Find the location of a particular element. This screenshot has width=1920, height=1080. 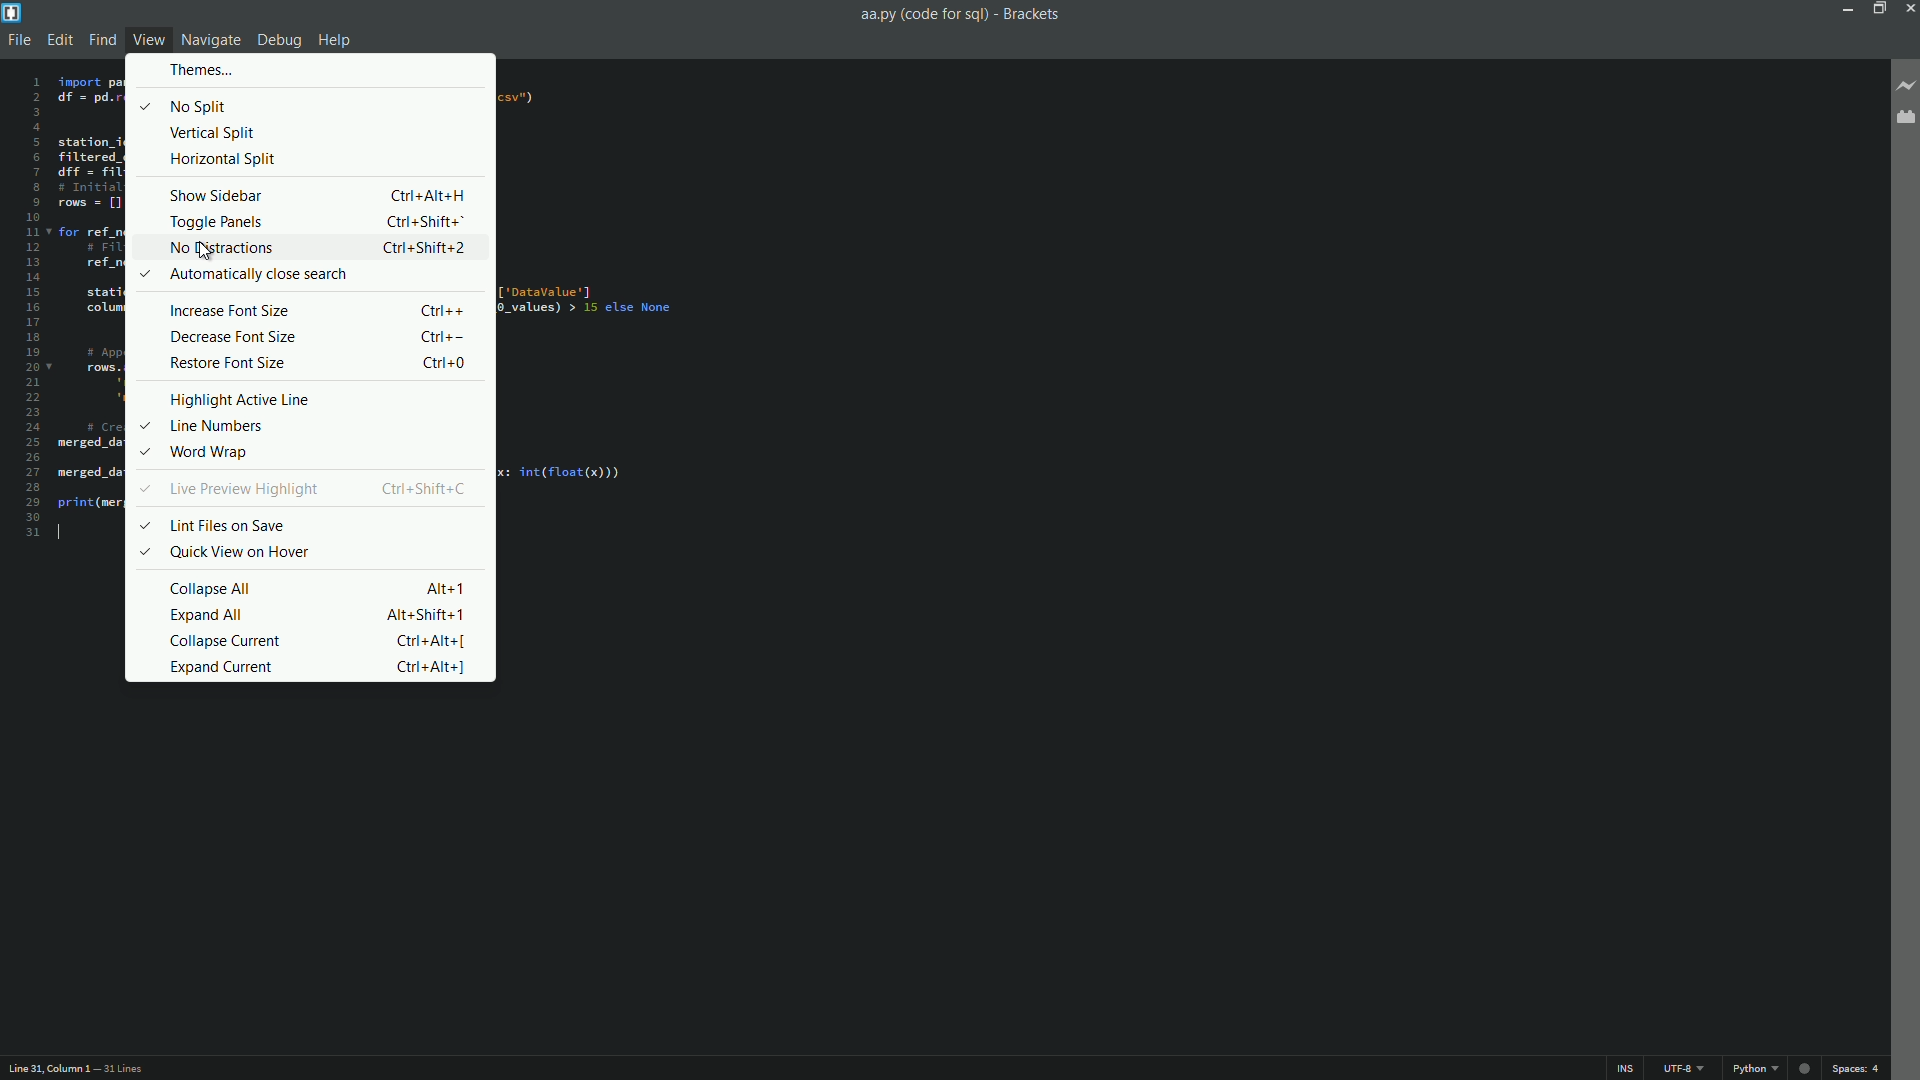

extension manager is located at coordinates (1903, 120).